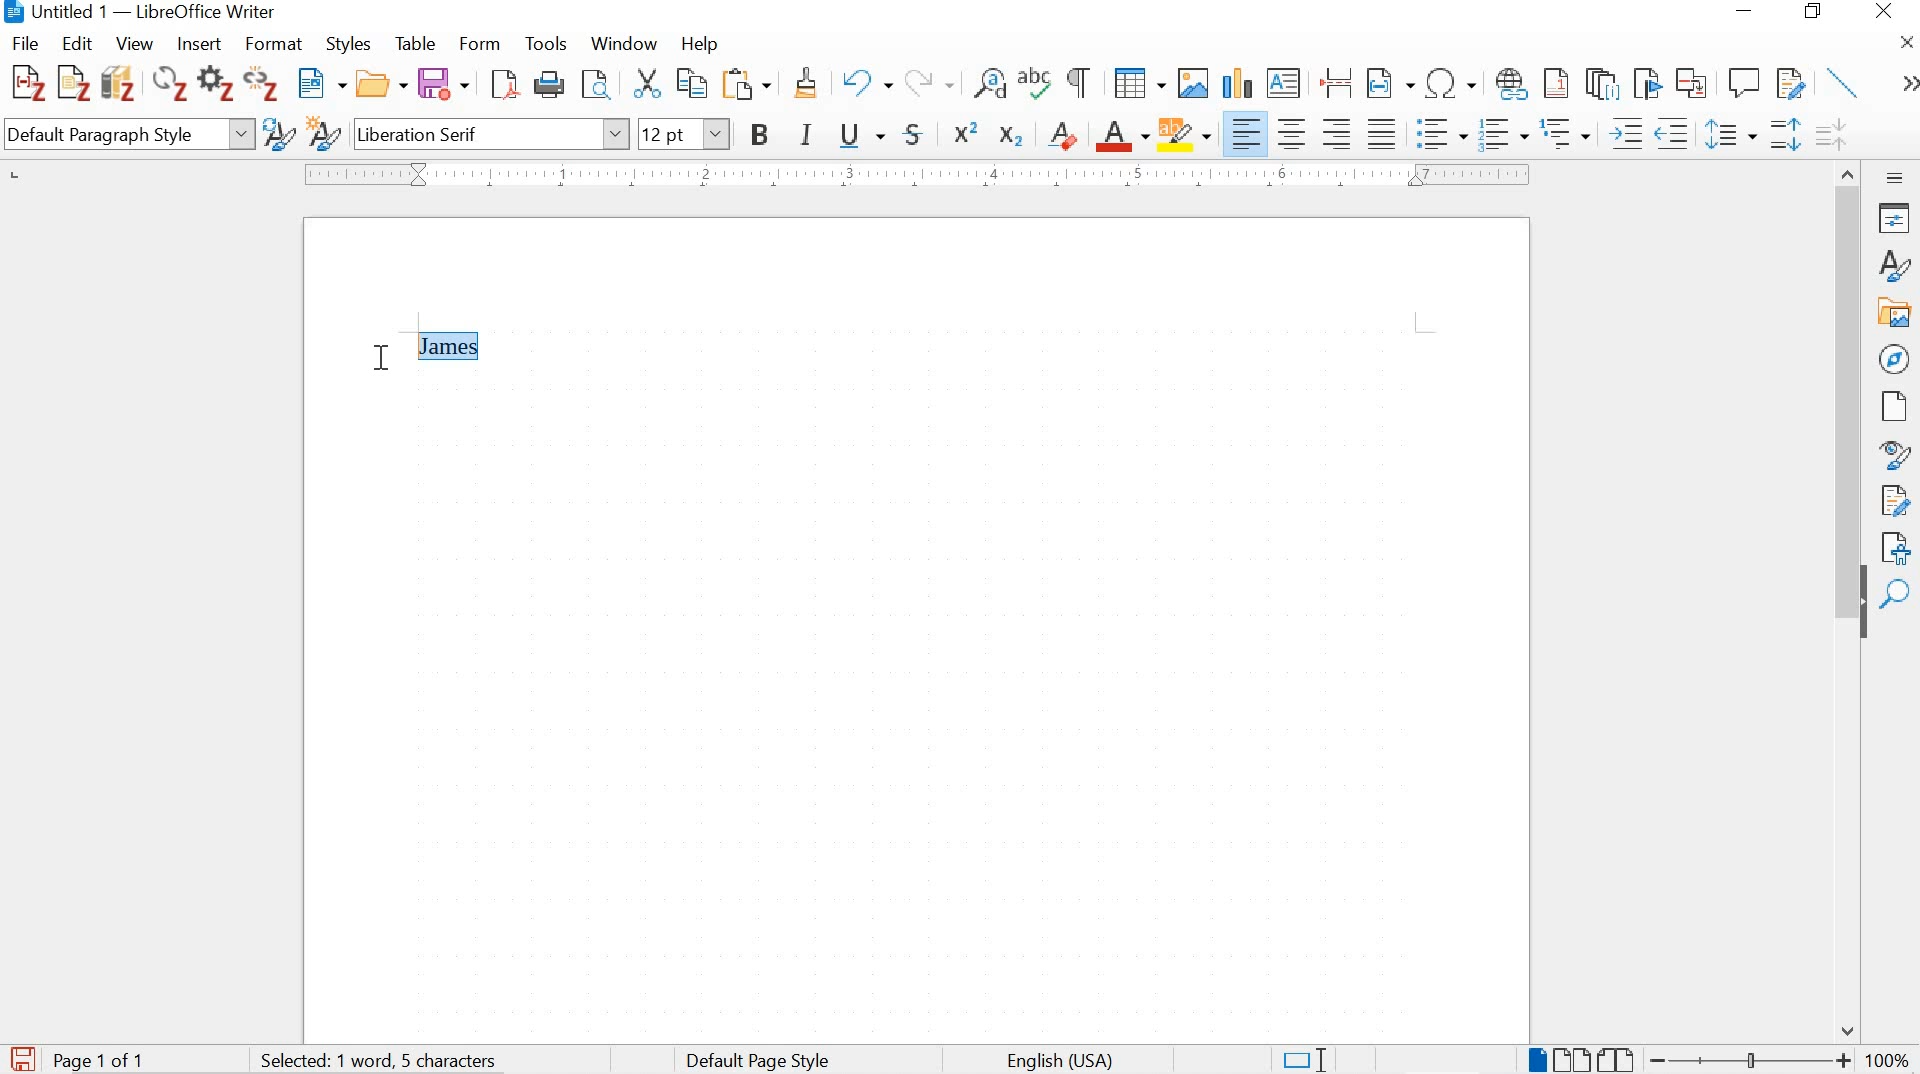 Image resolution: width=1920 pixels, height=1074 pixels. Describe the element at coordinates (690, 83) in the screenshot. I see `copy` at that location.